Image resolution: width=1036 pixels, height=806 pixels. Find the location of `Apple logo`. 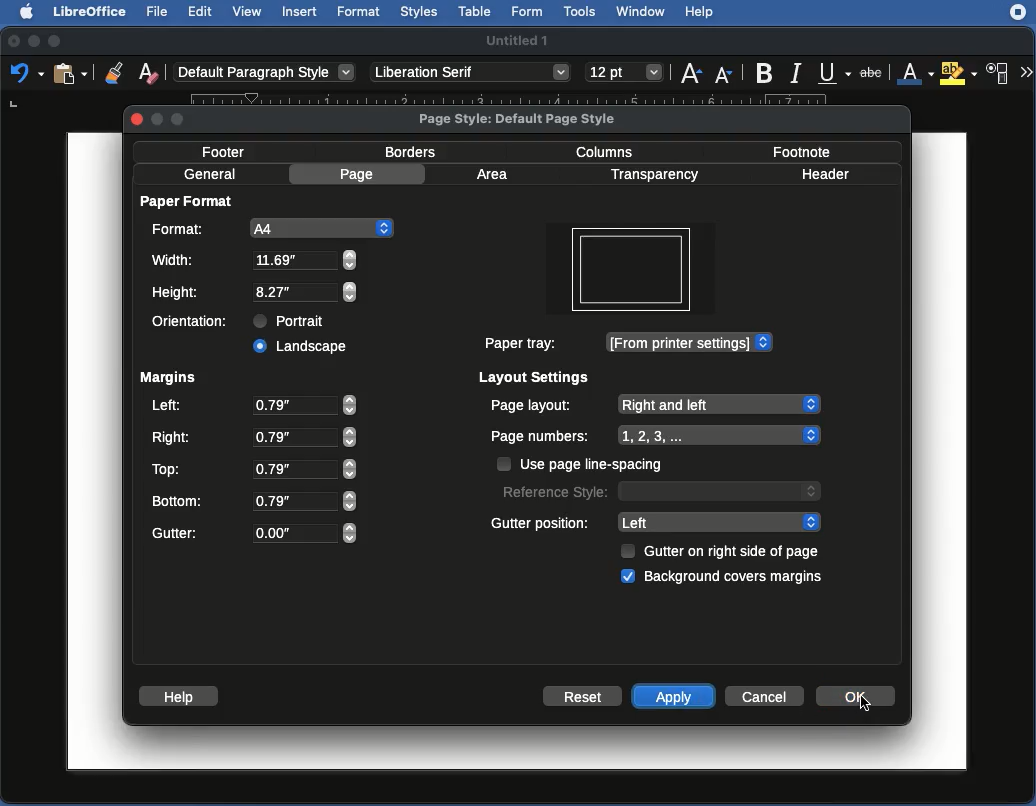

Apple logo is located at coordinates (29, 12).